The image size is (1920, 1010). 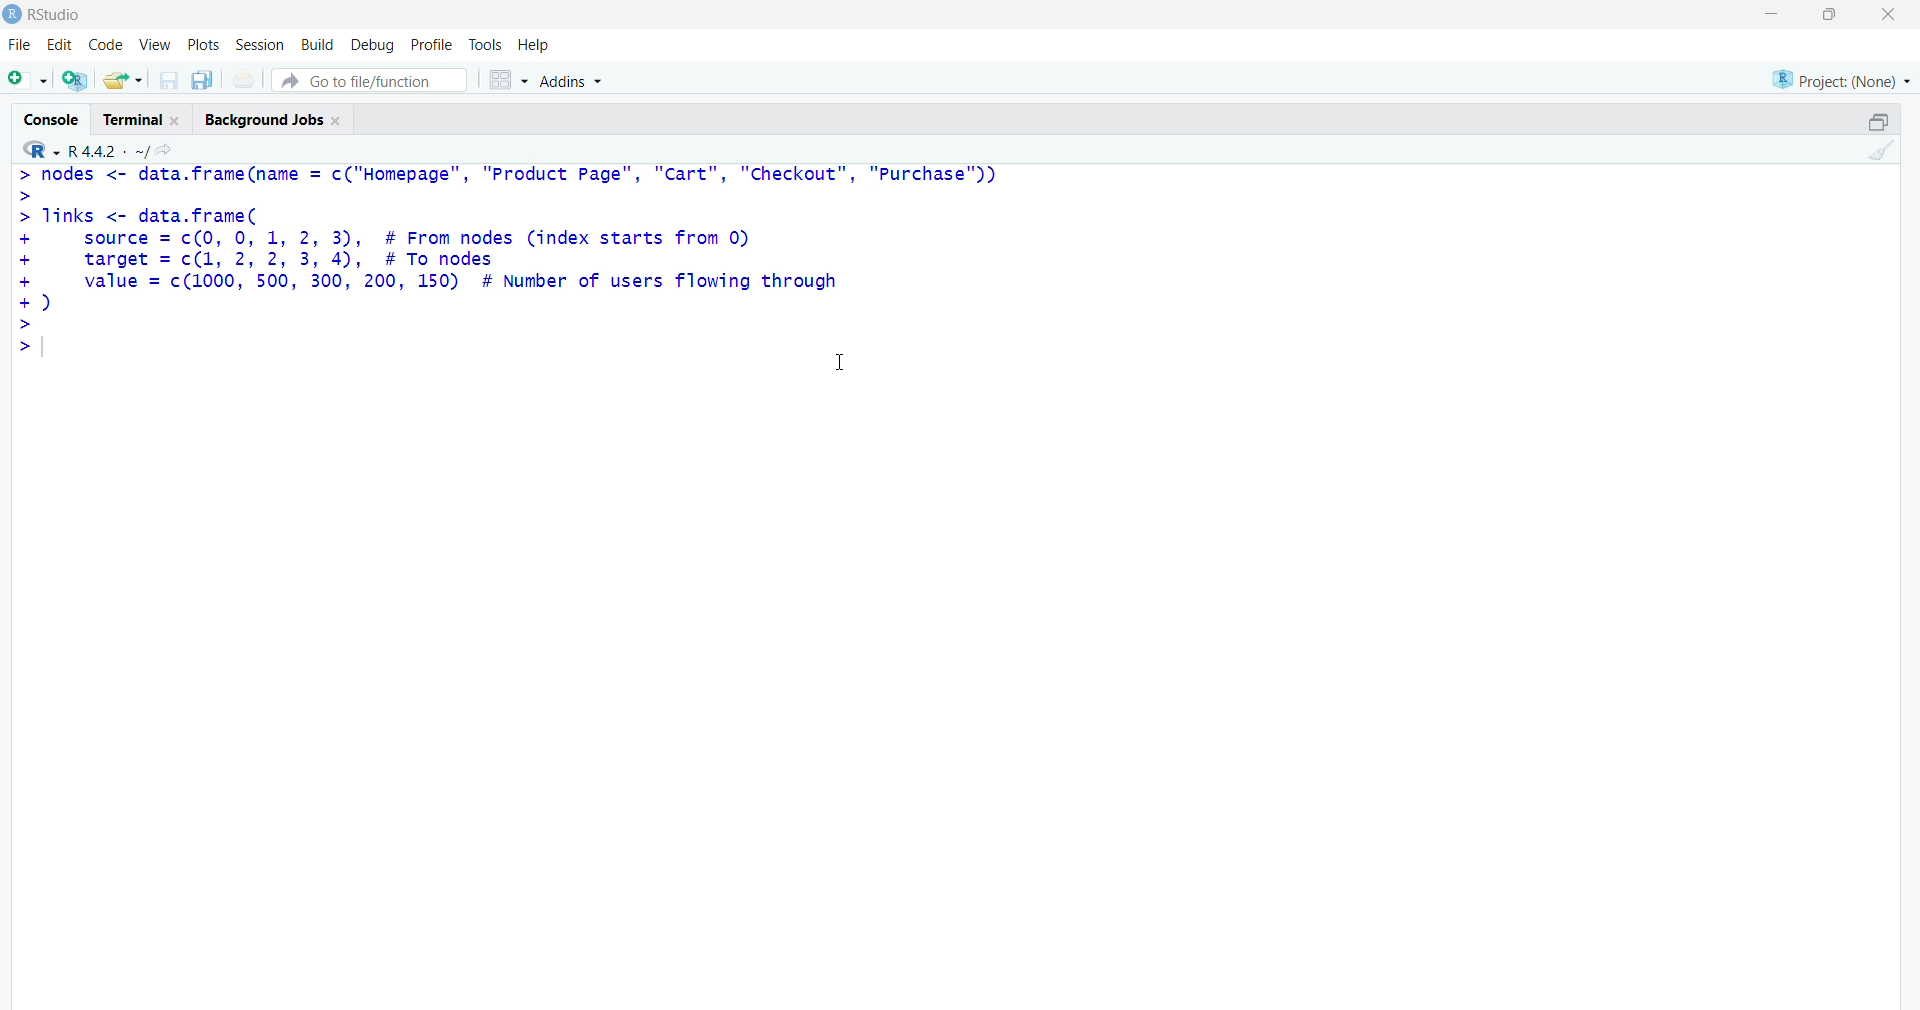 I want to click on tools, so click(x=486, y=42).